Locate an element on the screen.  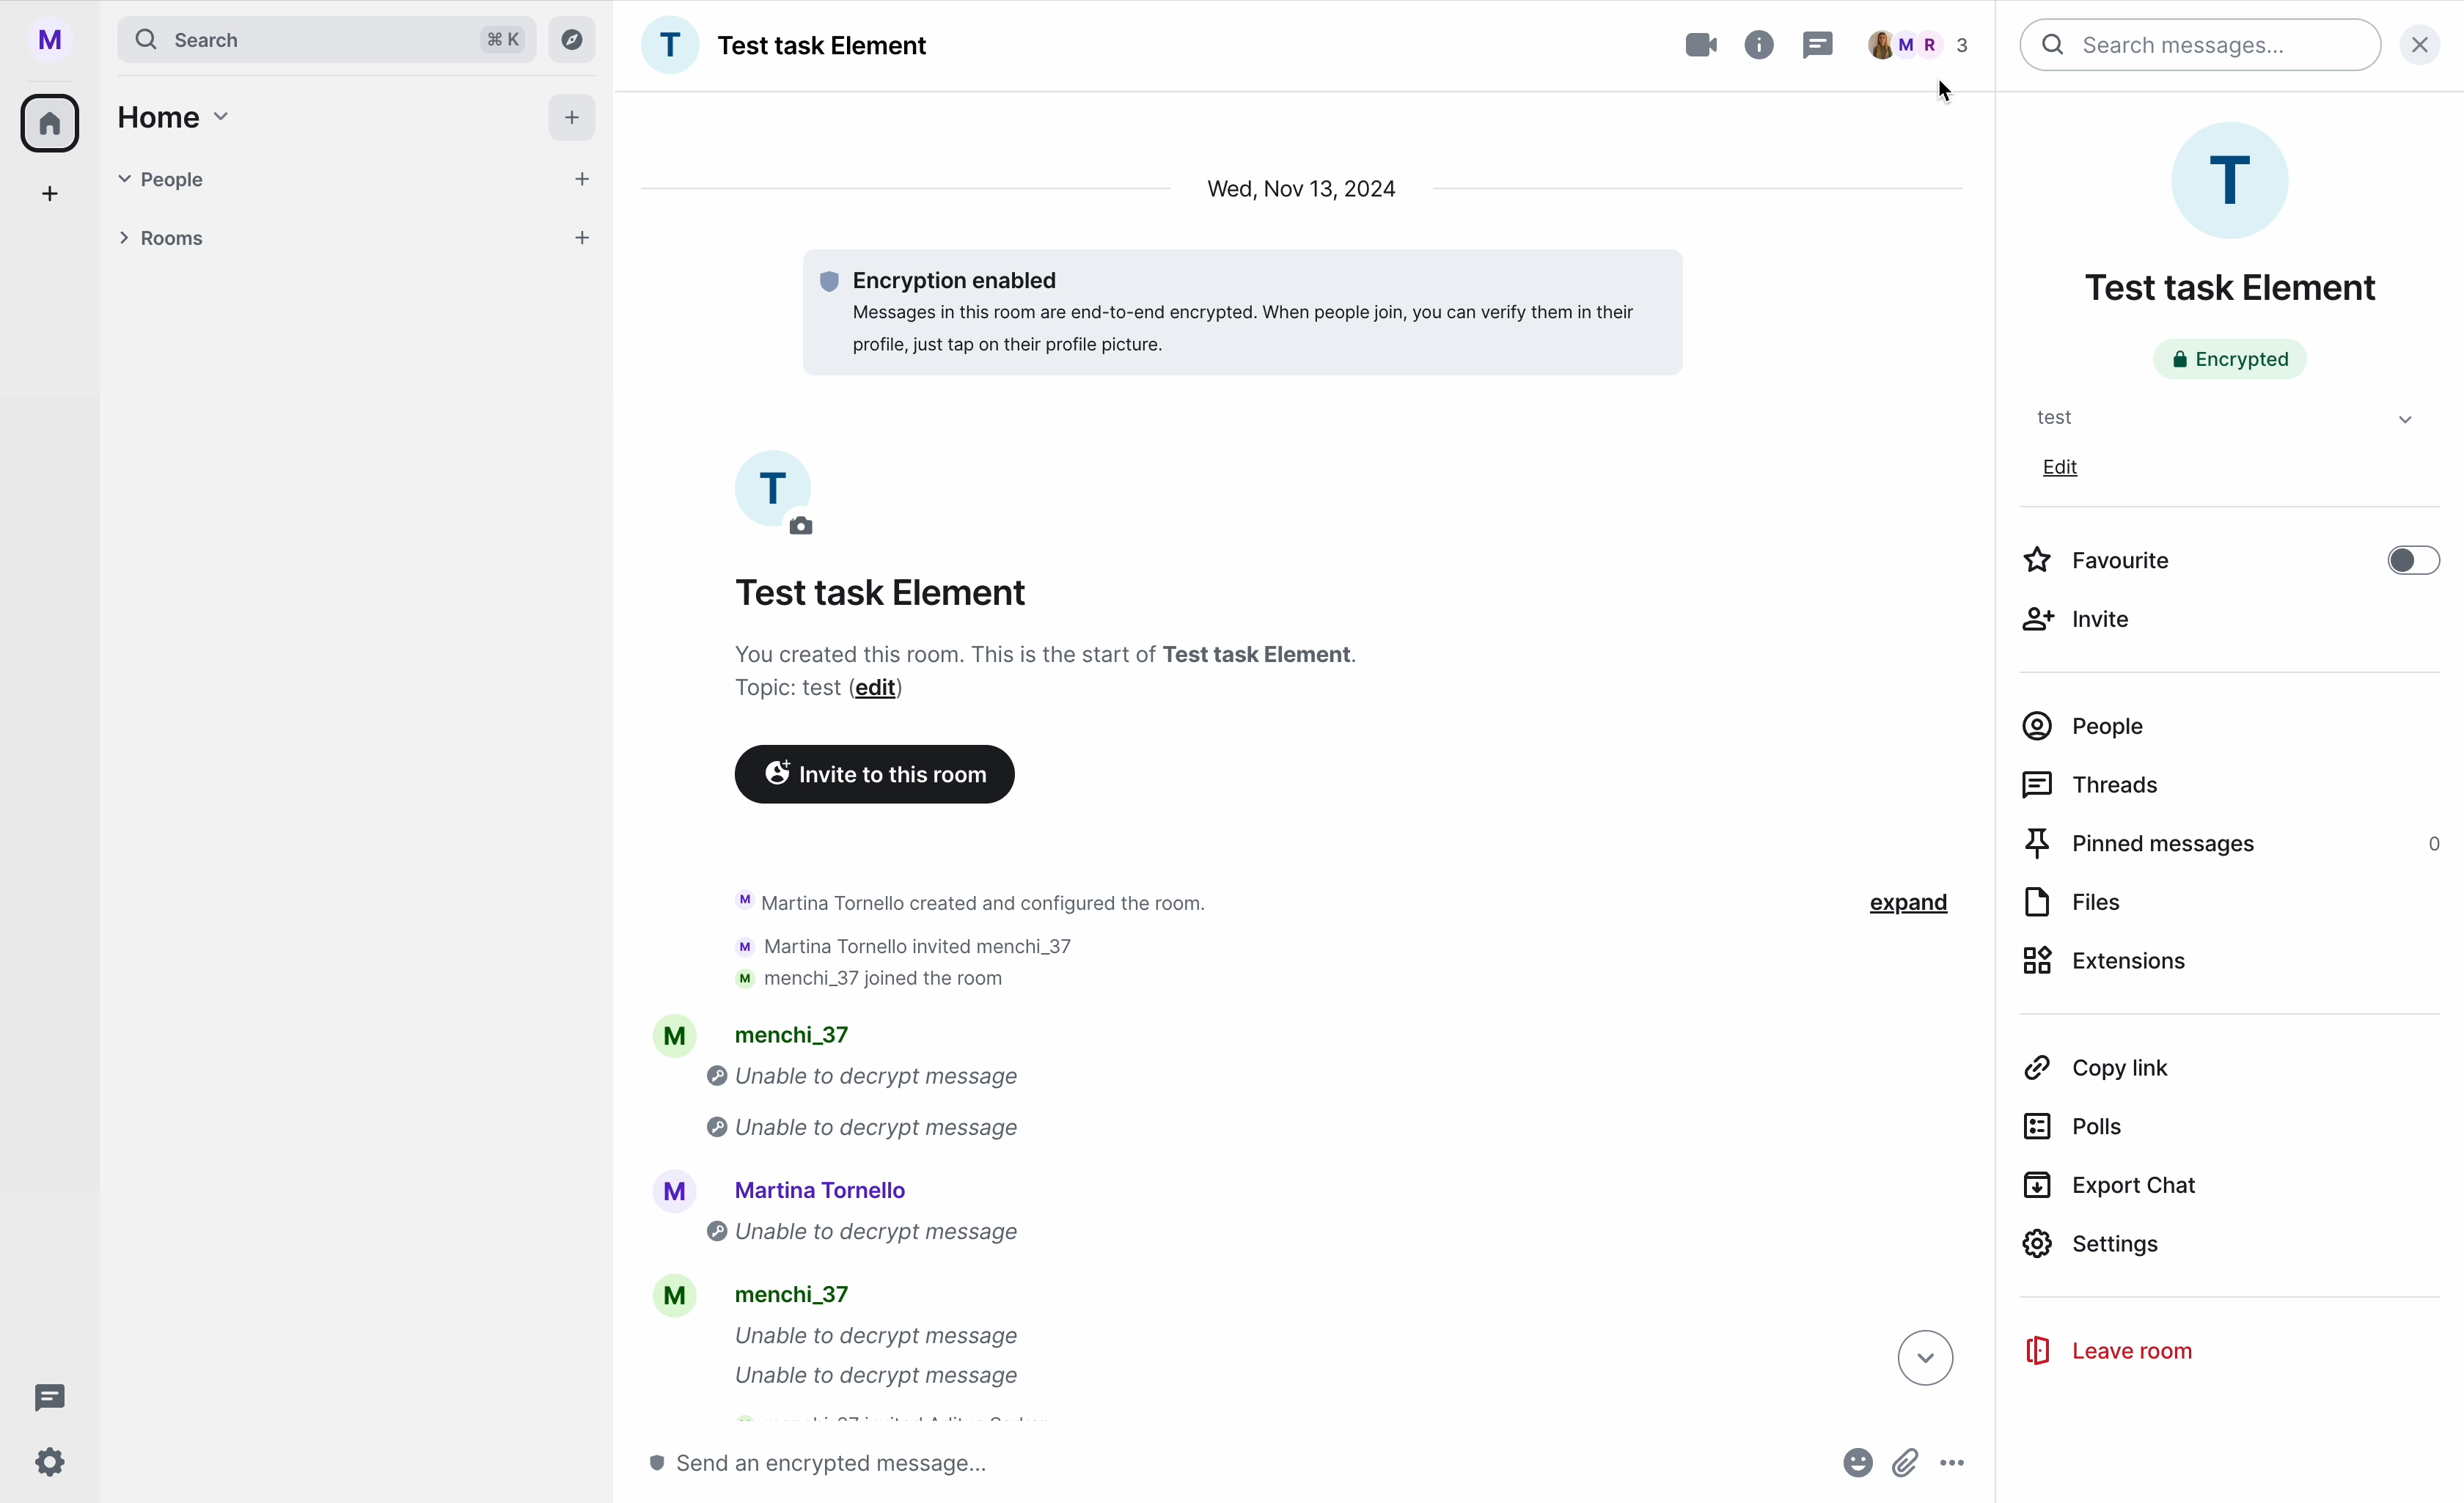
threads is located at coordinates (2096, 783).